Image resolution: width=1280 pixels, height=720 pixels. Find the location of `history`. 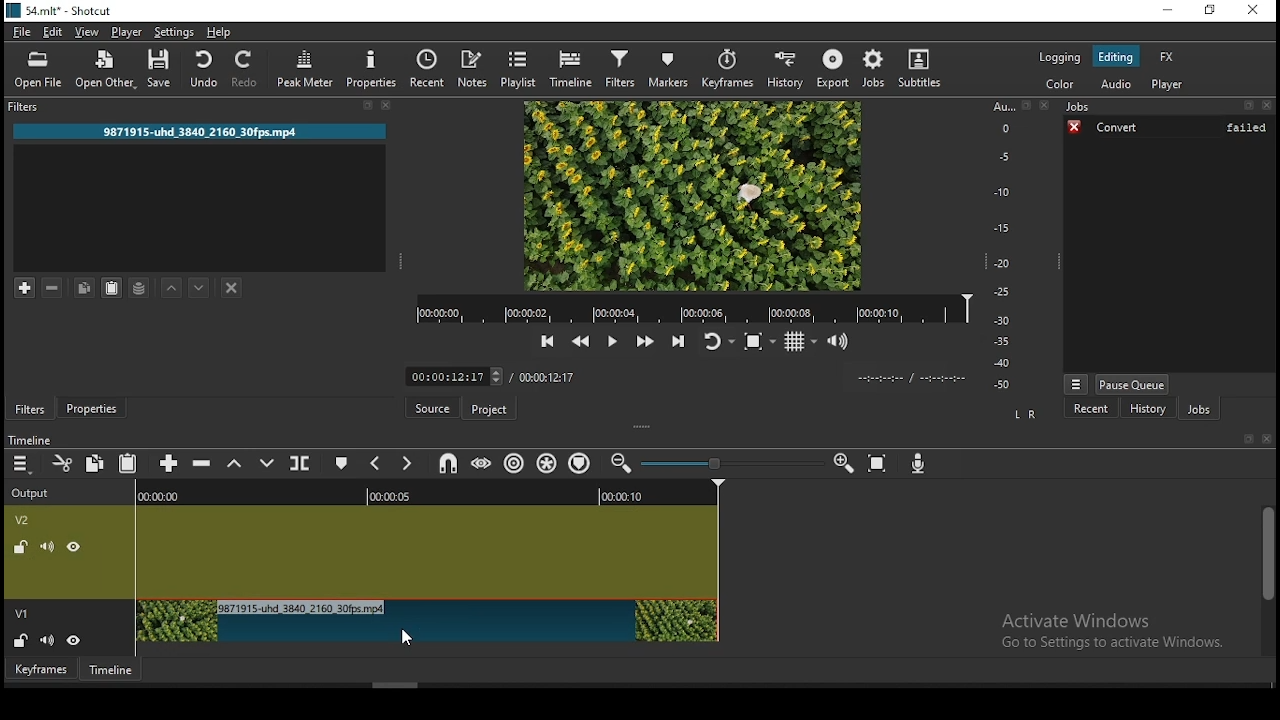

history is located at coordinates (783, 66).